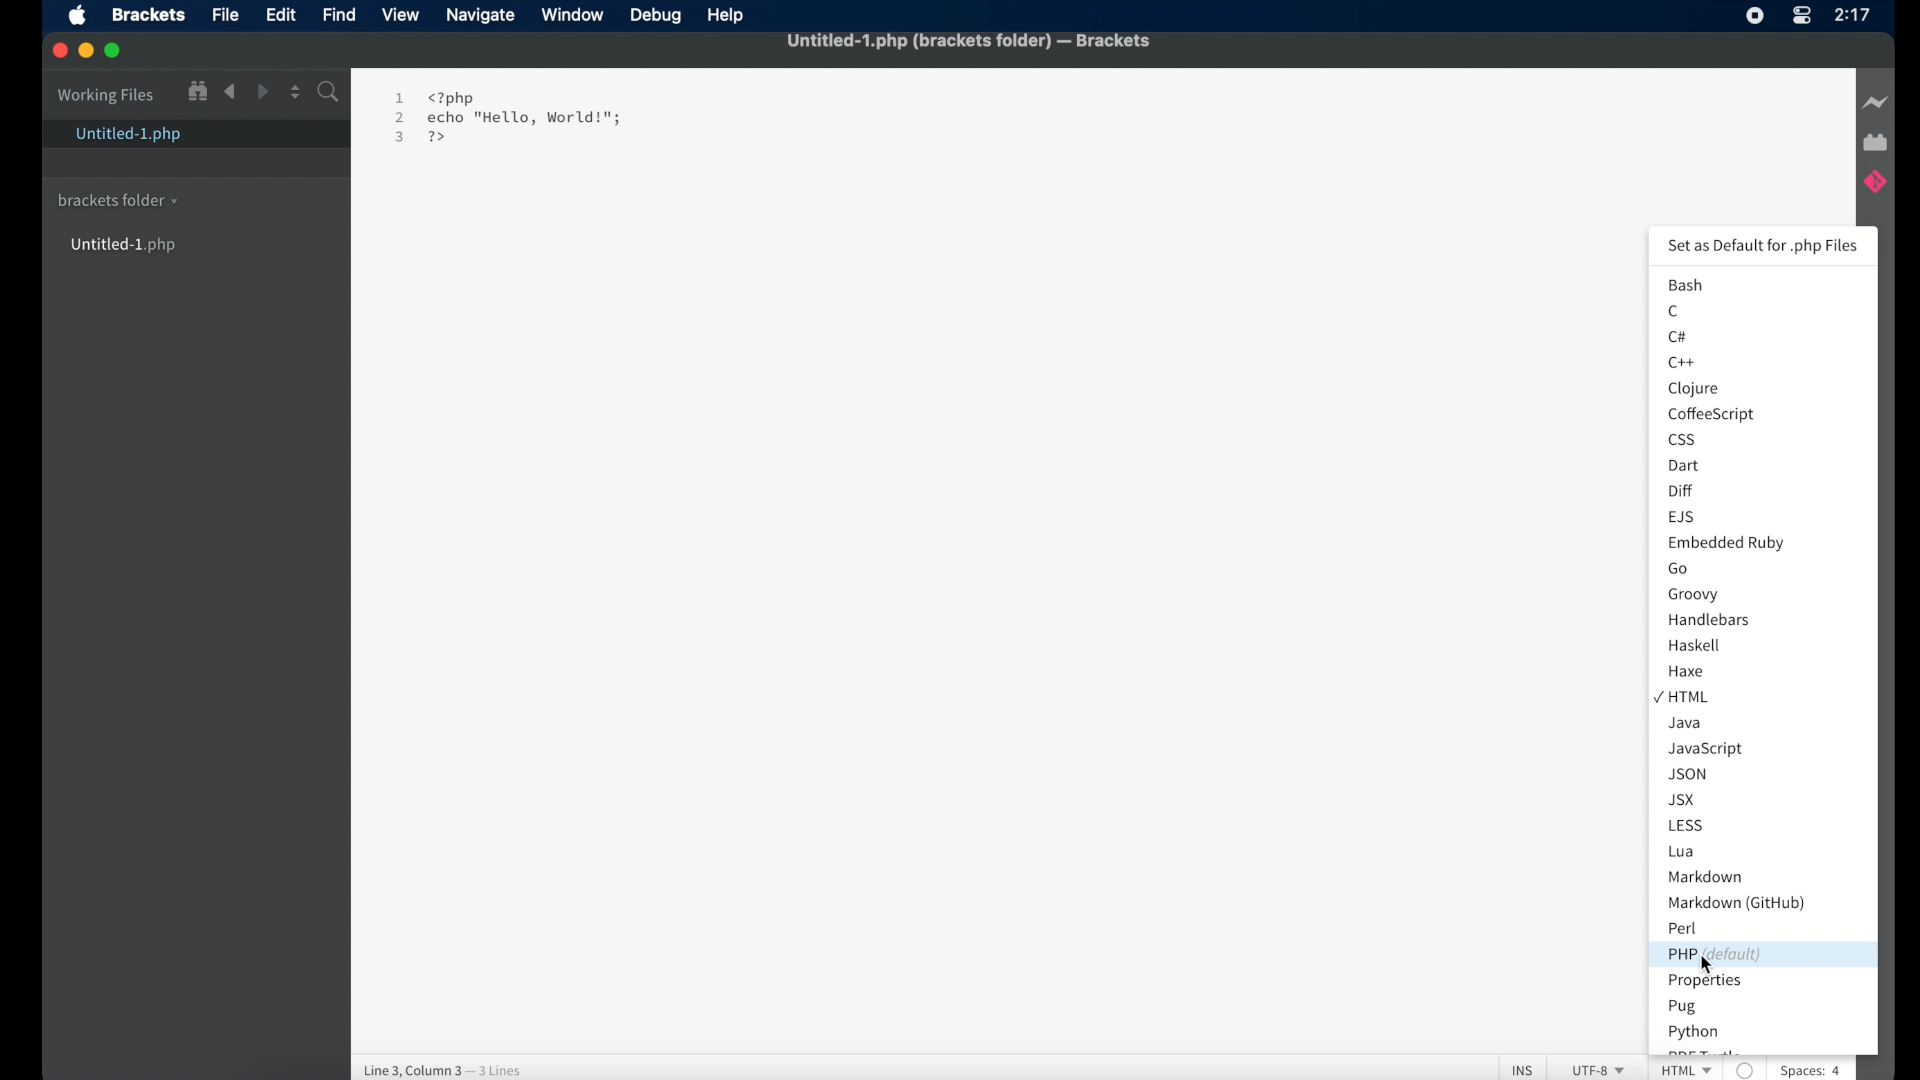  What do you see at coordinates (1693, 596) in the screenshot?
I see `groovy` at bounding box center [1693, 596].